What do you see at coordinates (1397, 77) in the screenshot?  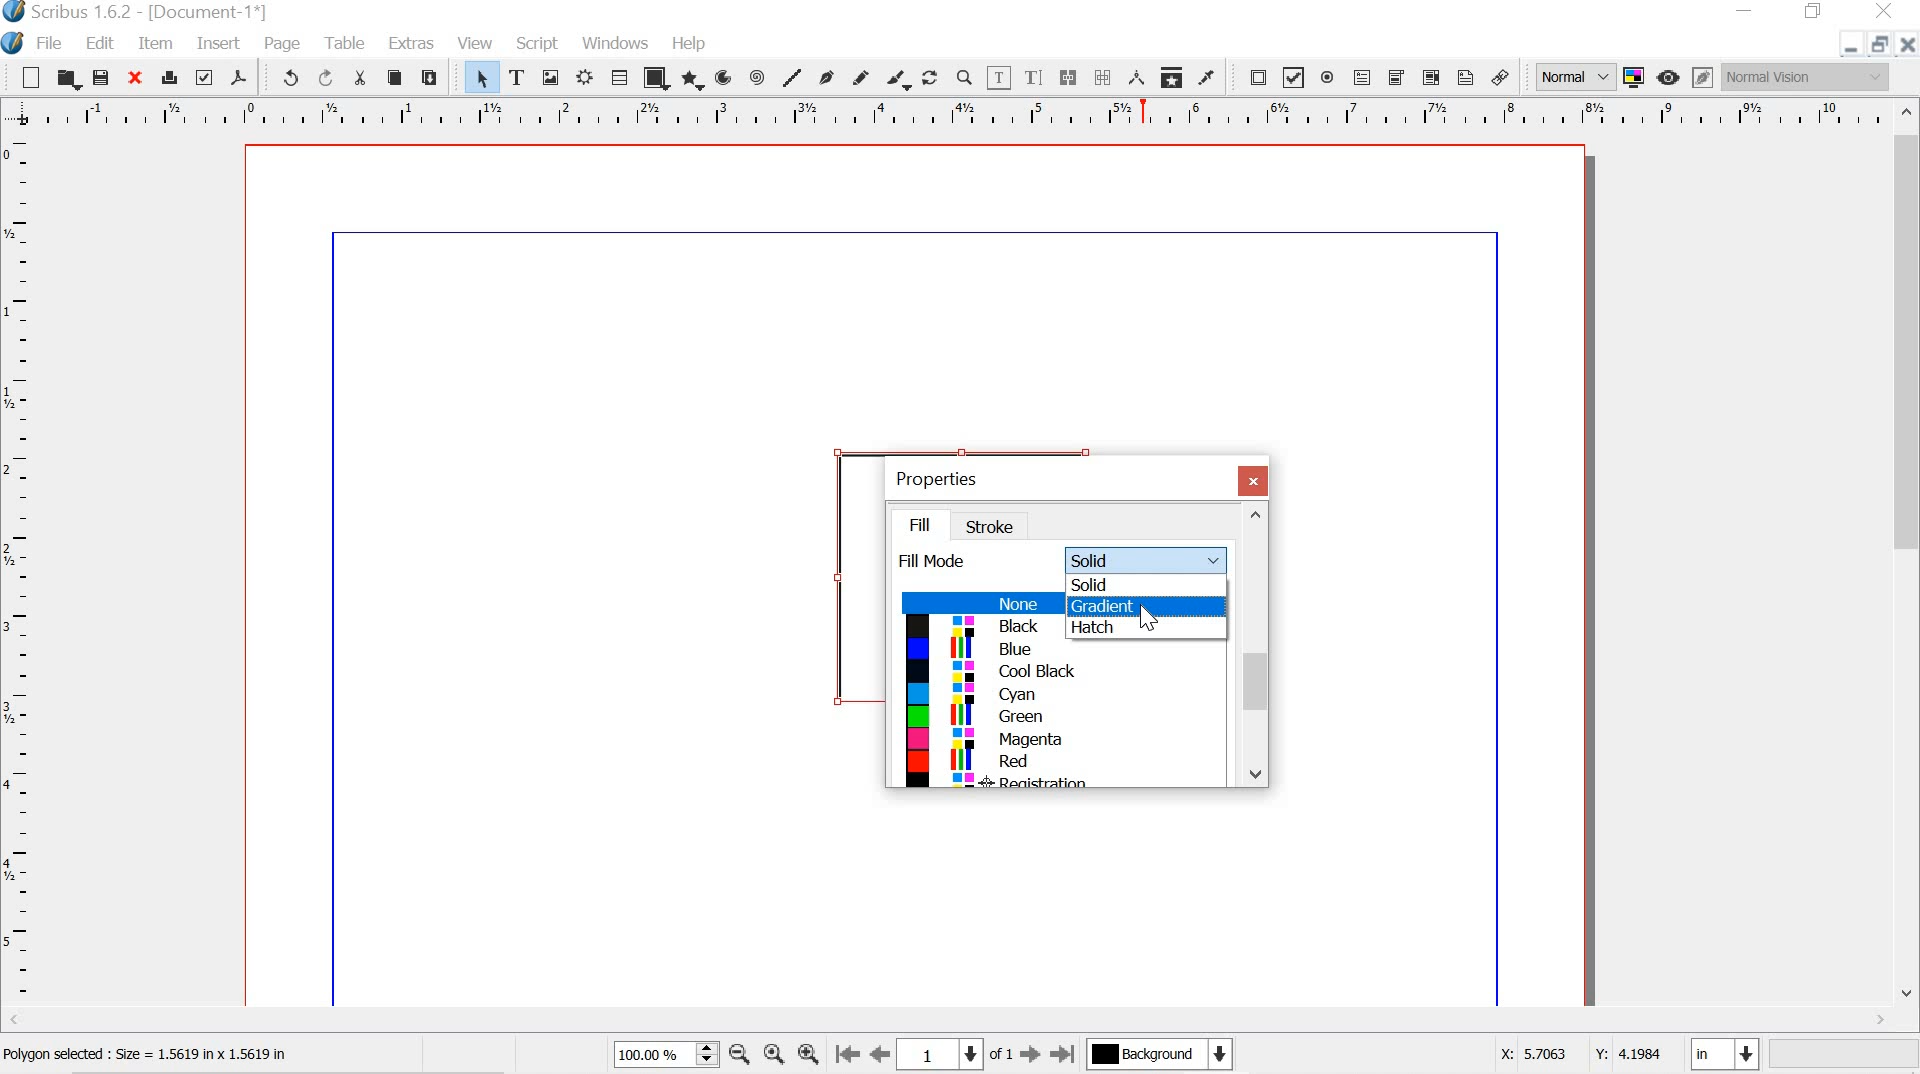 I see `pdf combo box` at bounding box center [1397, 77].